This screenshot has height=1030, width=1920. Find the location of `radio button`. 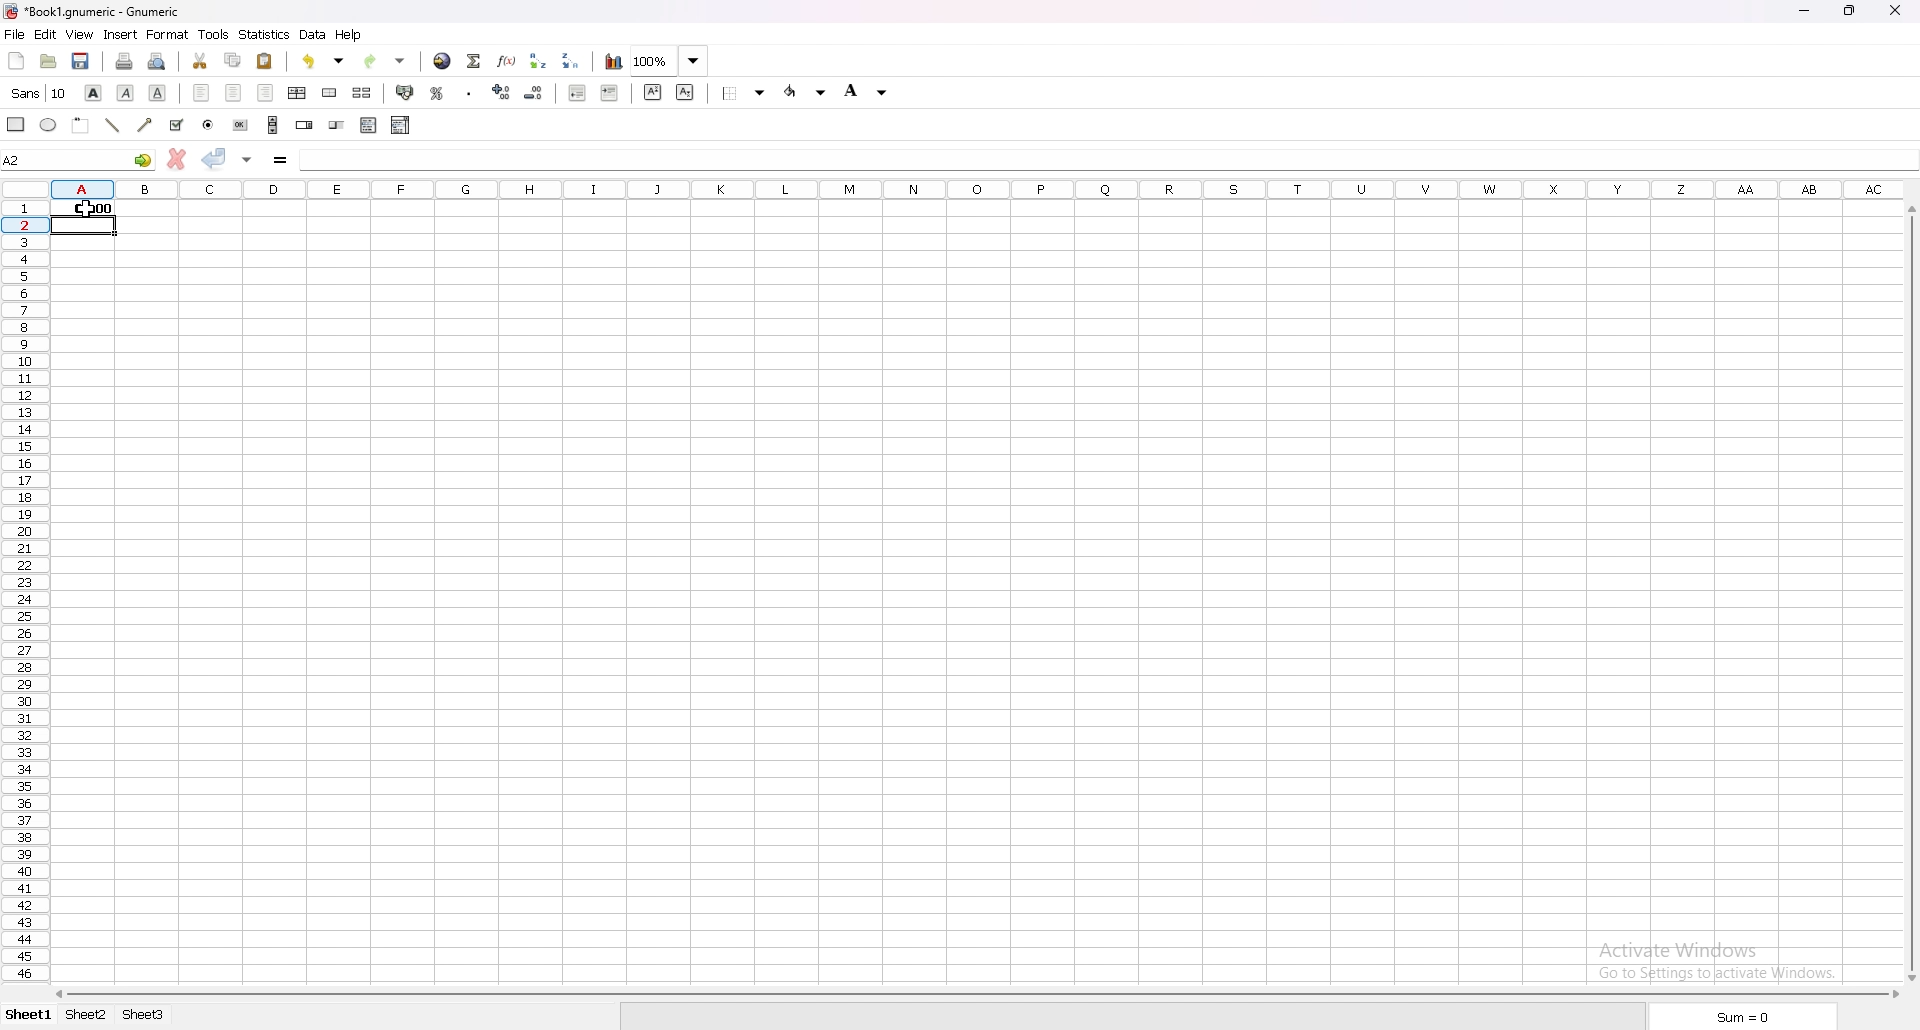

radio button is located at coordinates (208, 126).